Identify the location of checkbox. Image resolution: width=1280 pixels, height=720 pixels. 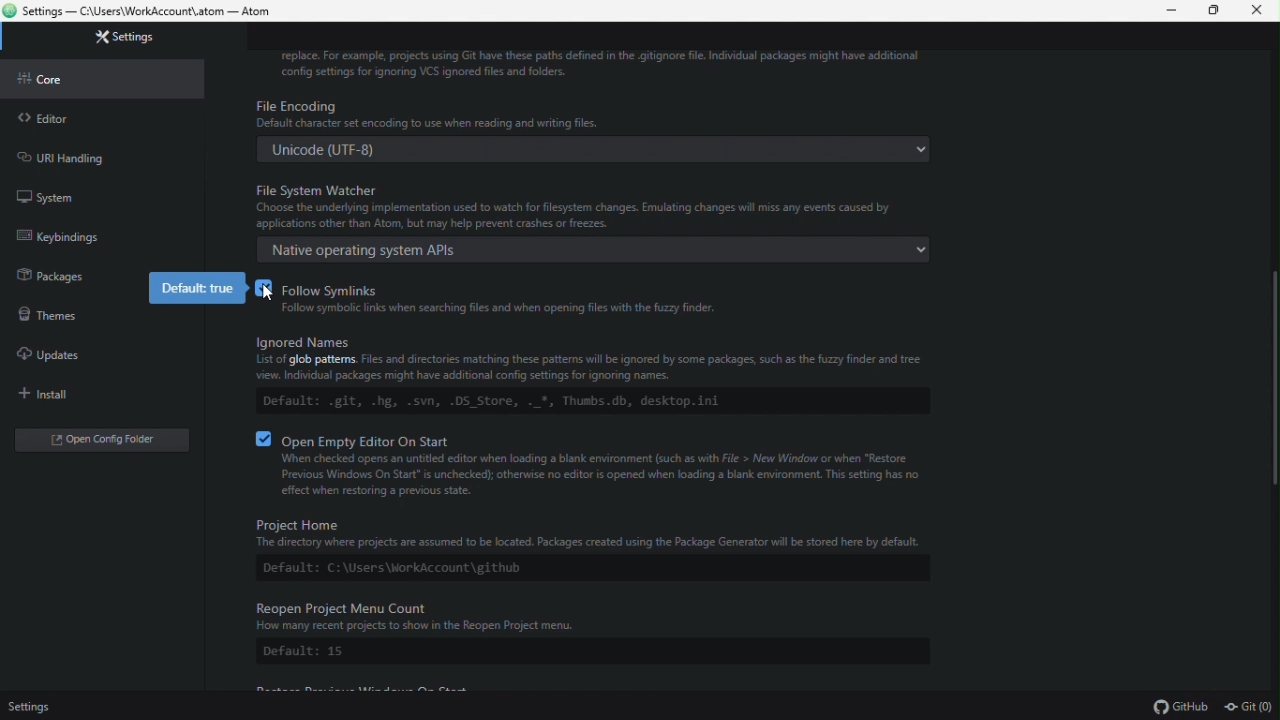
(265, 439).